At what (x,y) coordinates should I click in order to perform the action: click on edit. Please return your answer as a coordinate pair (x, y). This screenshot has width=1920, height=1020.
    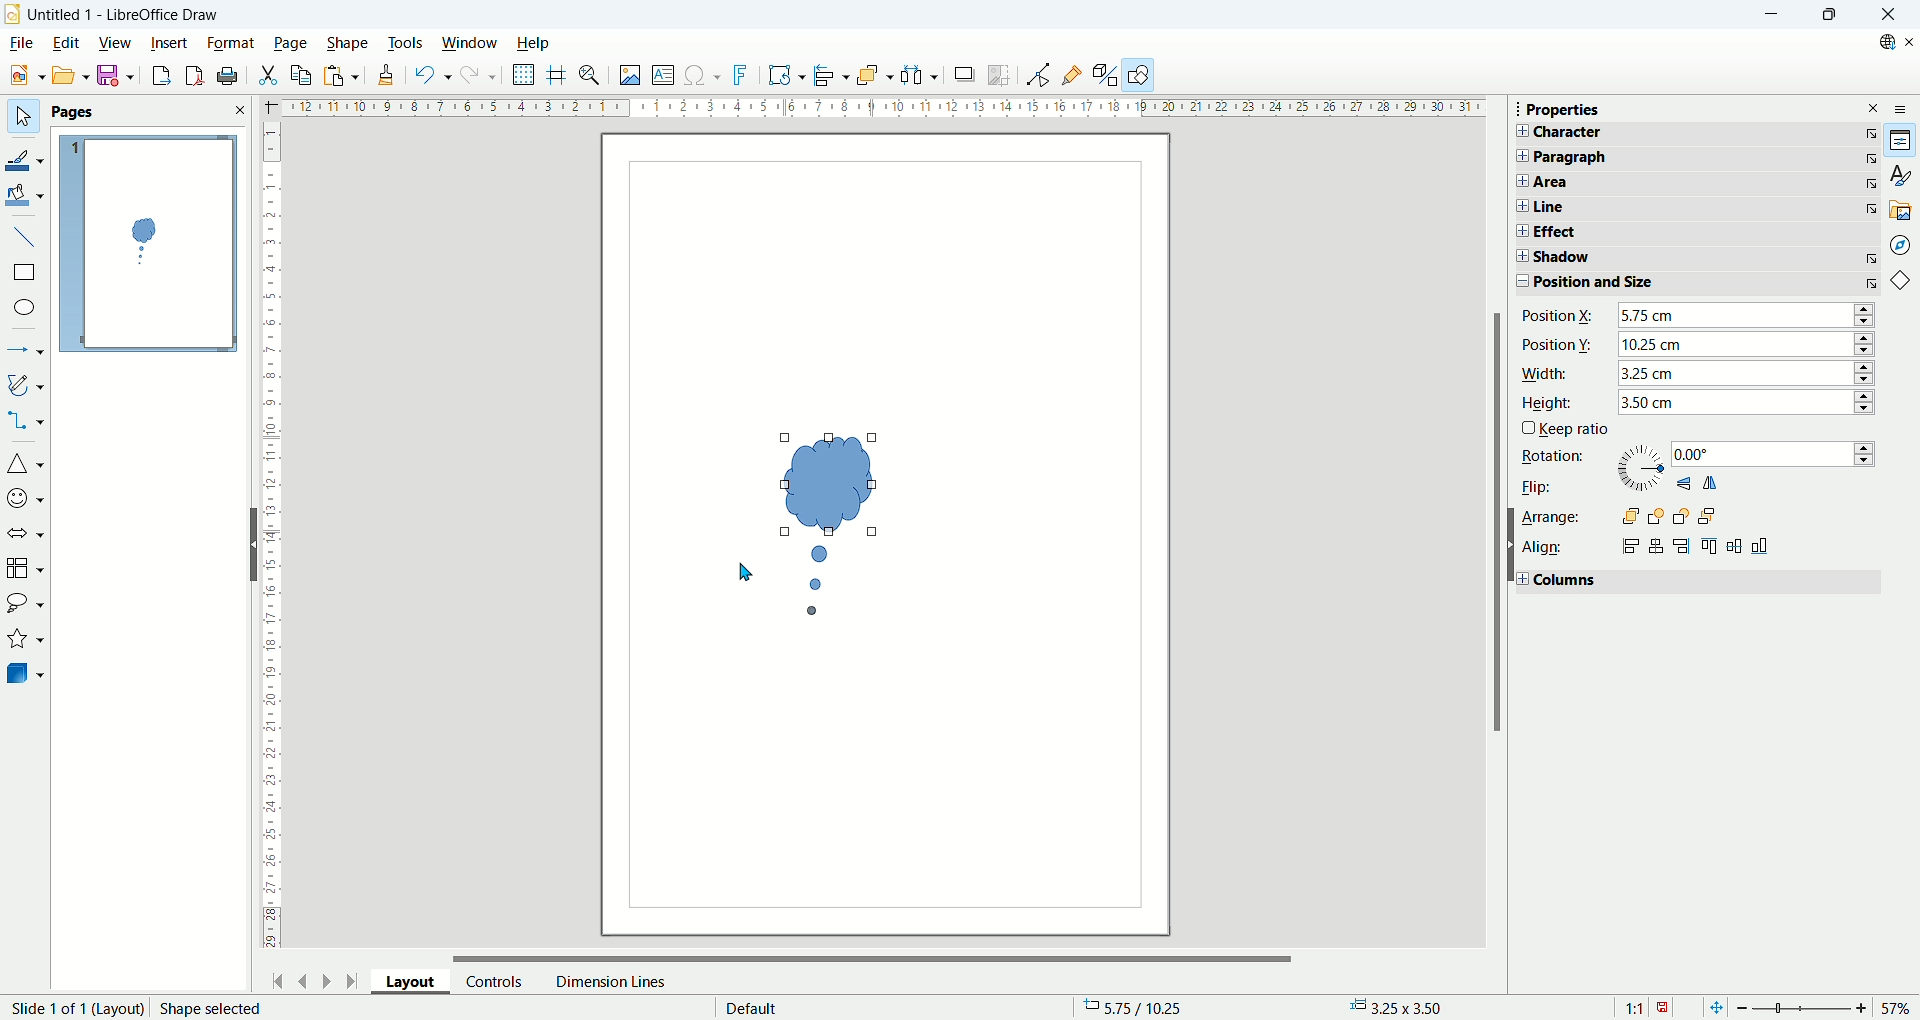
    Looking at the image, I should click on (65, 45).